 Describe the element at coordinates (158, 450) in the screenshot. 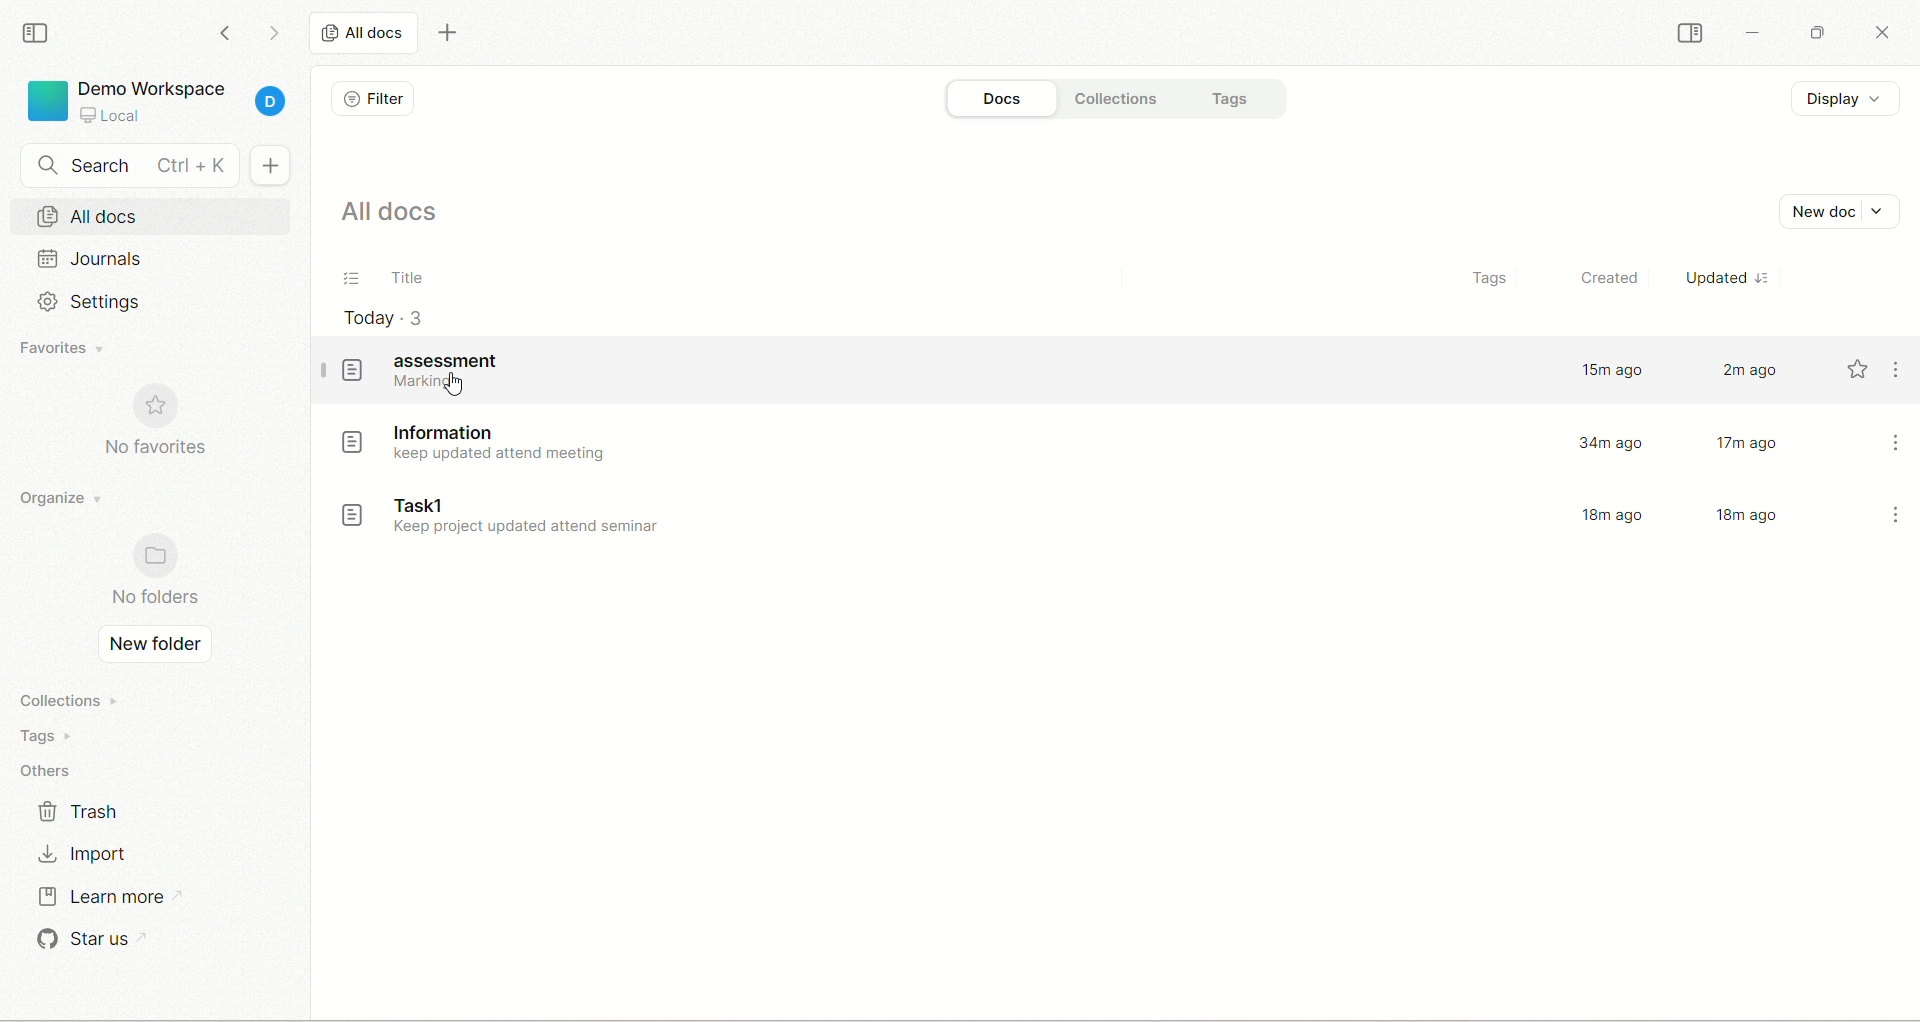

I see `no favorites` at that location.